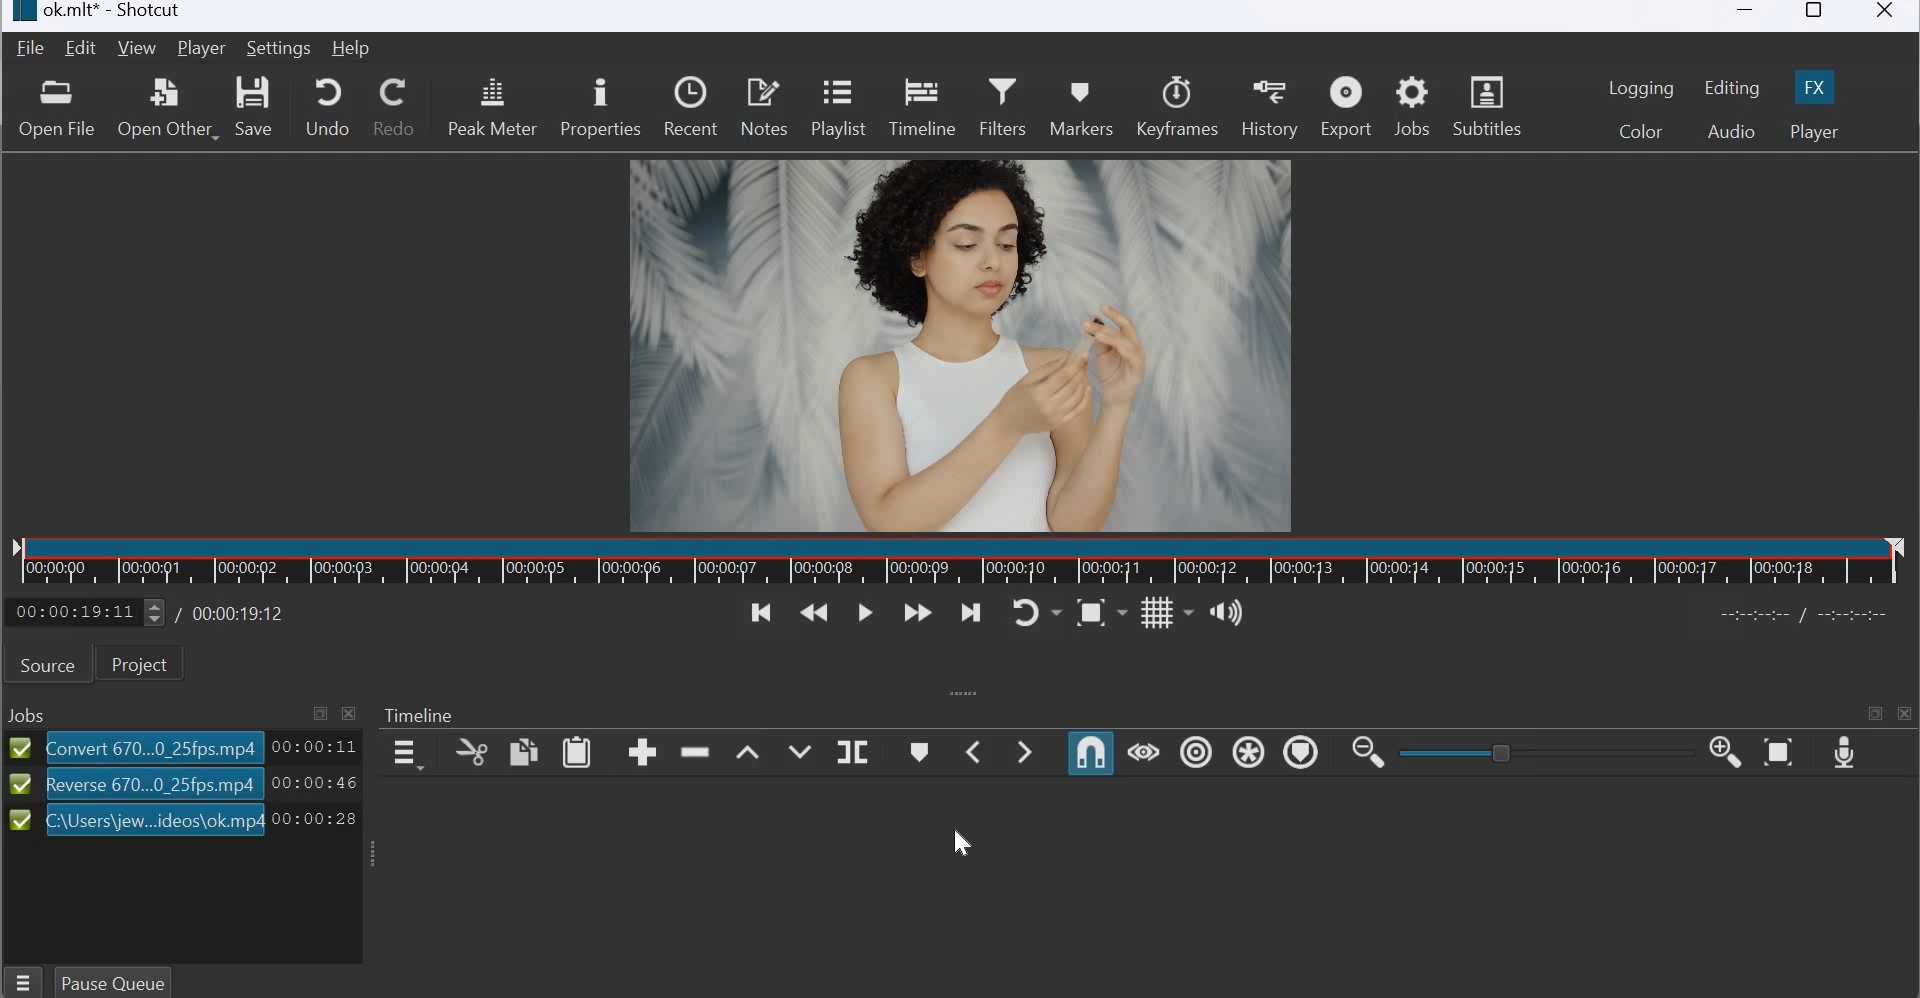  What do you see at coordinates (46, 665) in the screenshot?
I see `Source` at bounding box center [46, 665].